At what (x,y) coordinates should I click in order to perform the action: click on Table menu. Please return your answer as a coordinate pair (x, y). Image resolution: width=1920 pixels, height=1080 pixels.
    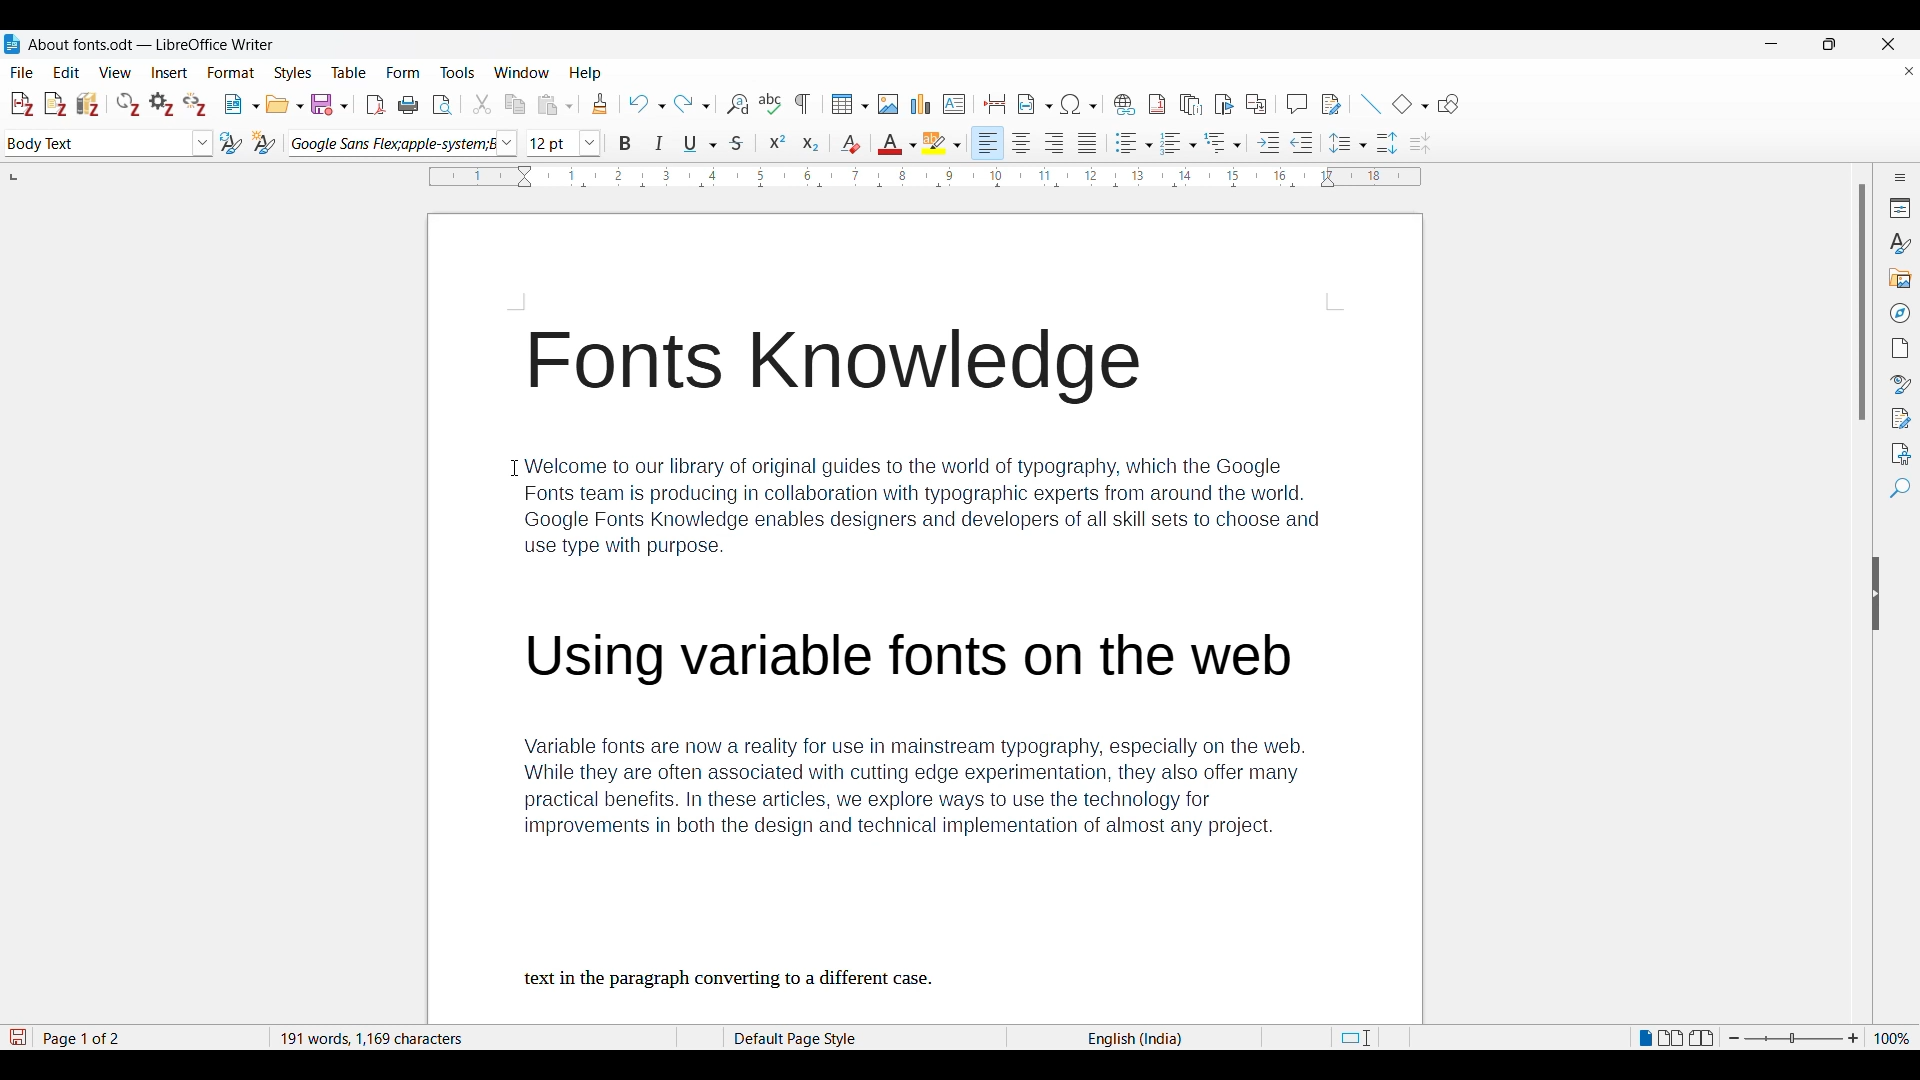
    Looking at the image, I should click on (349, 73).